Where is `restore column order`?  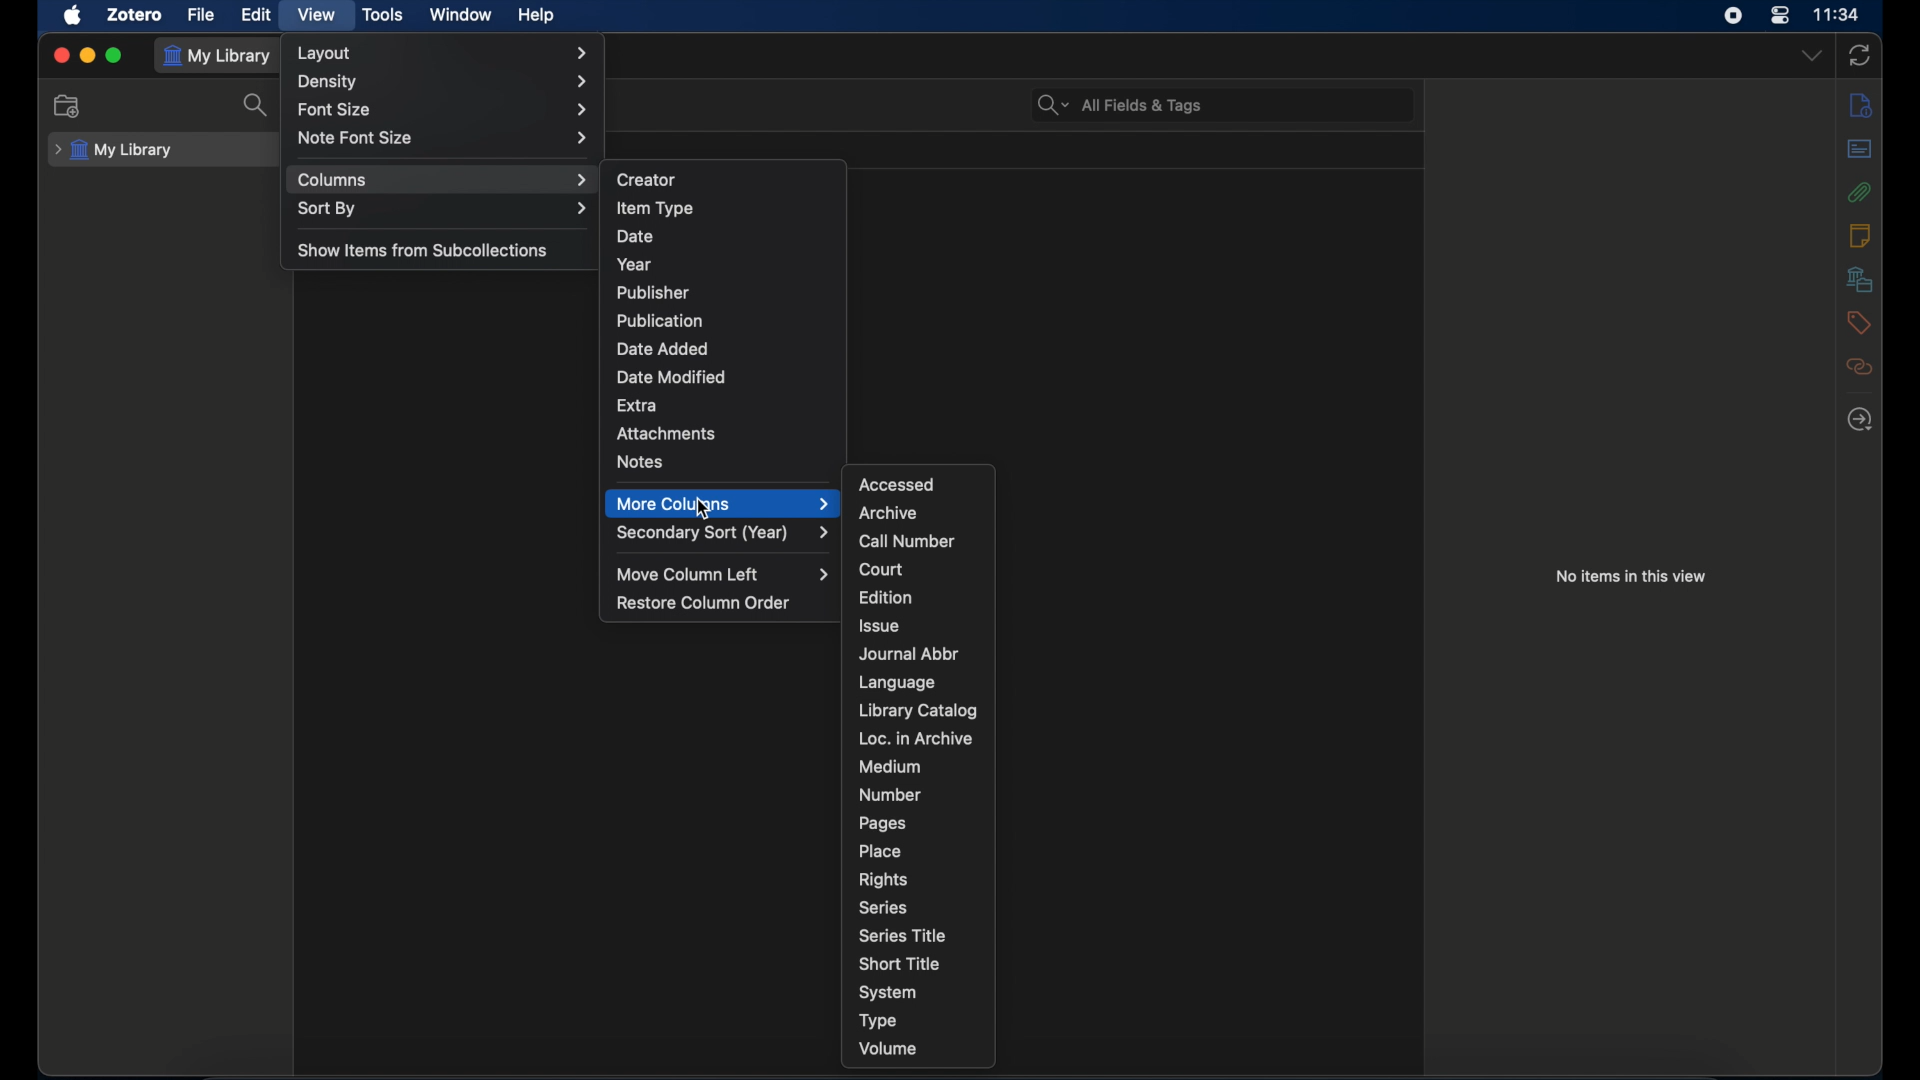
restore column order is located at coordinates (703, 603).